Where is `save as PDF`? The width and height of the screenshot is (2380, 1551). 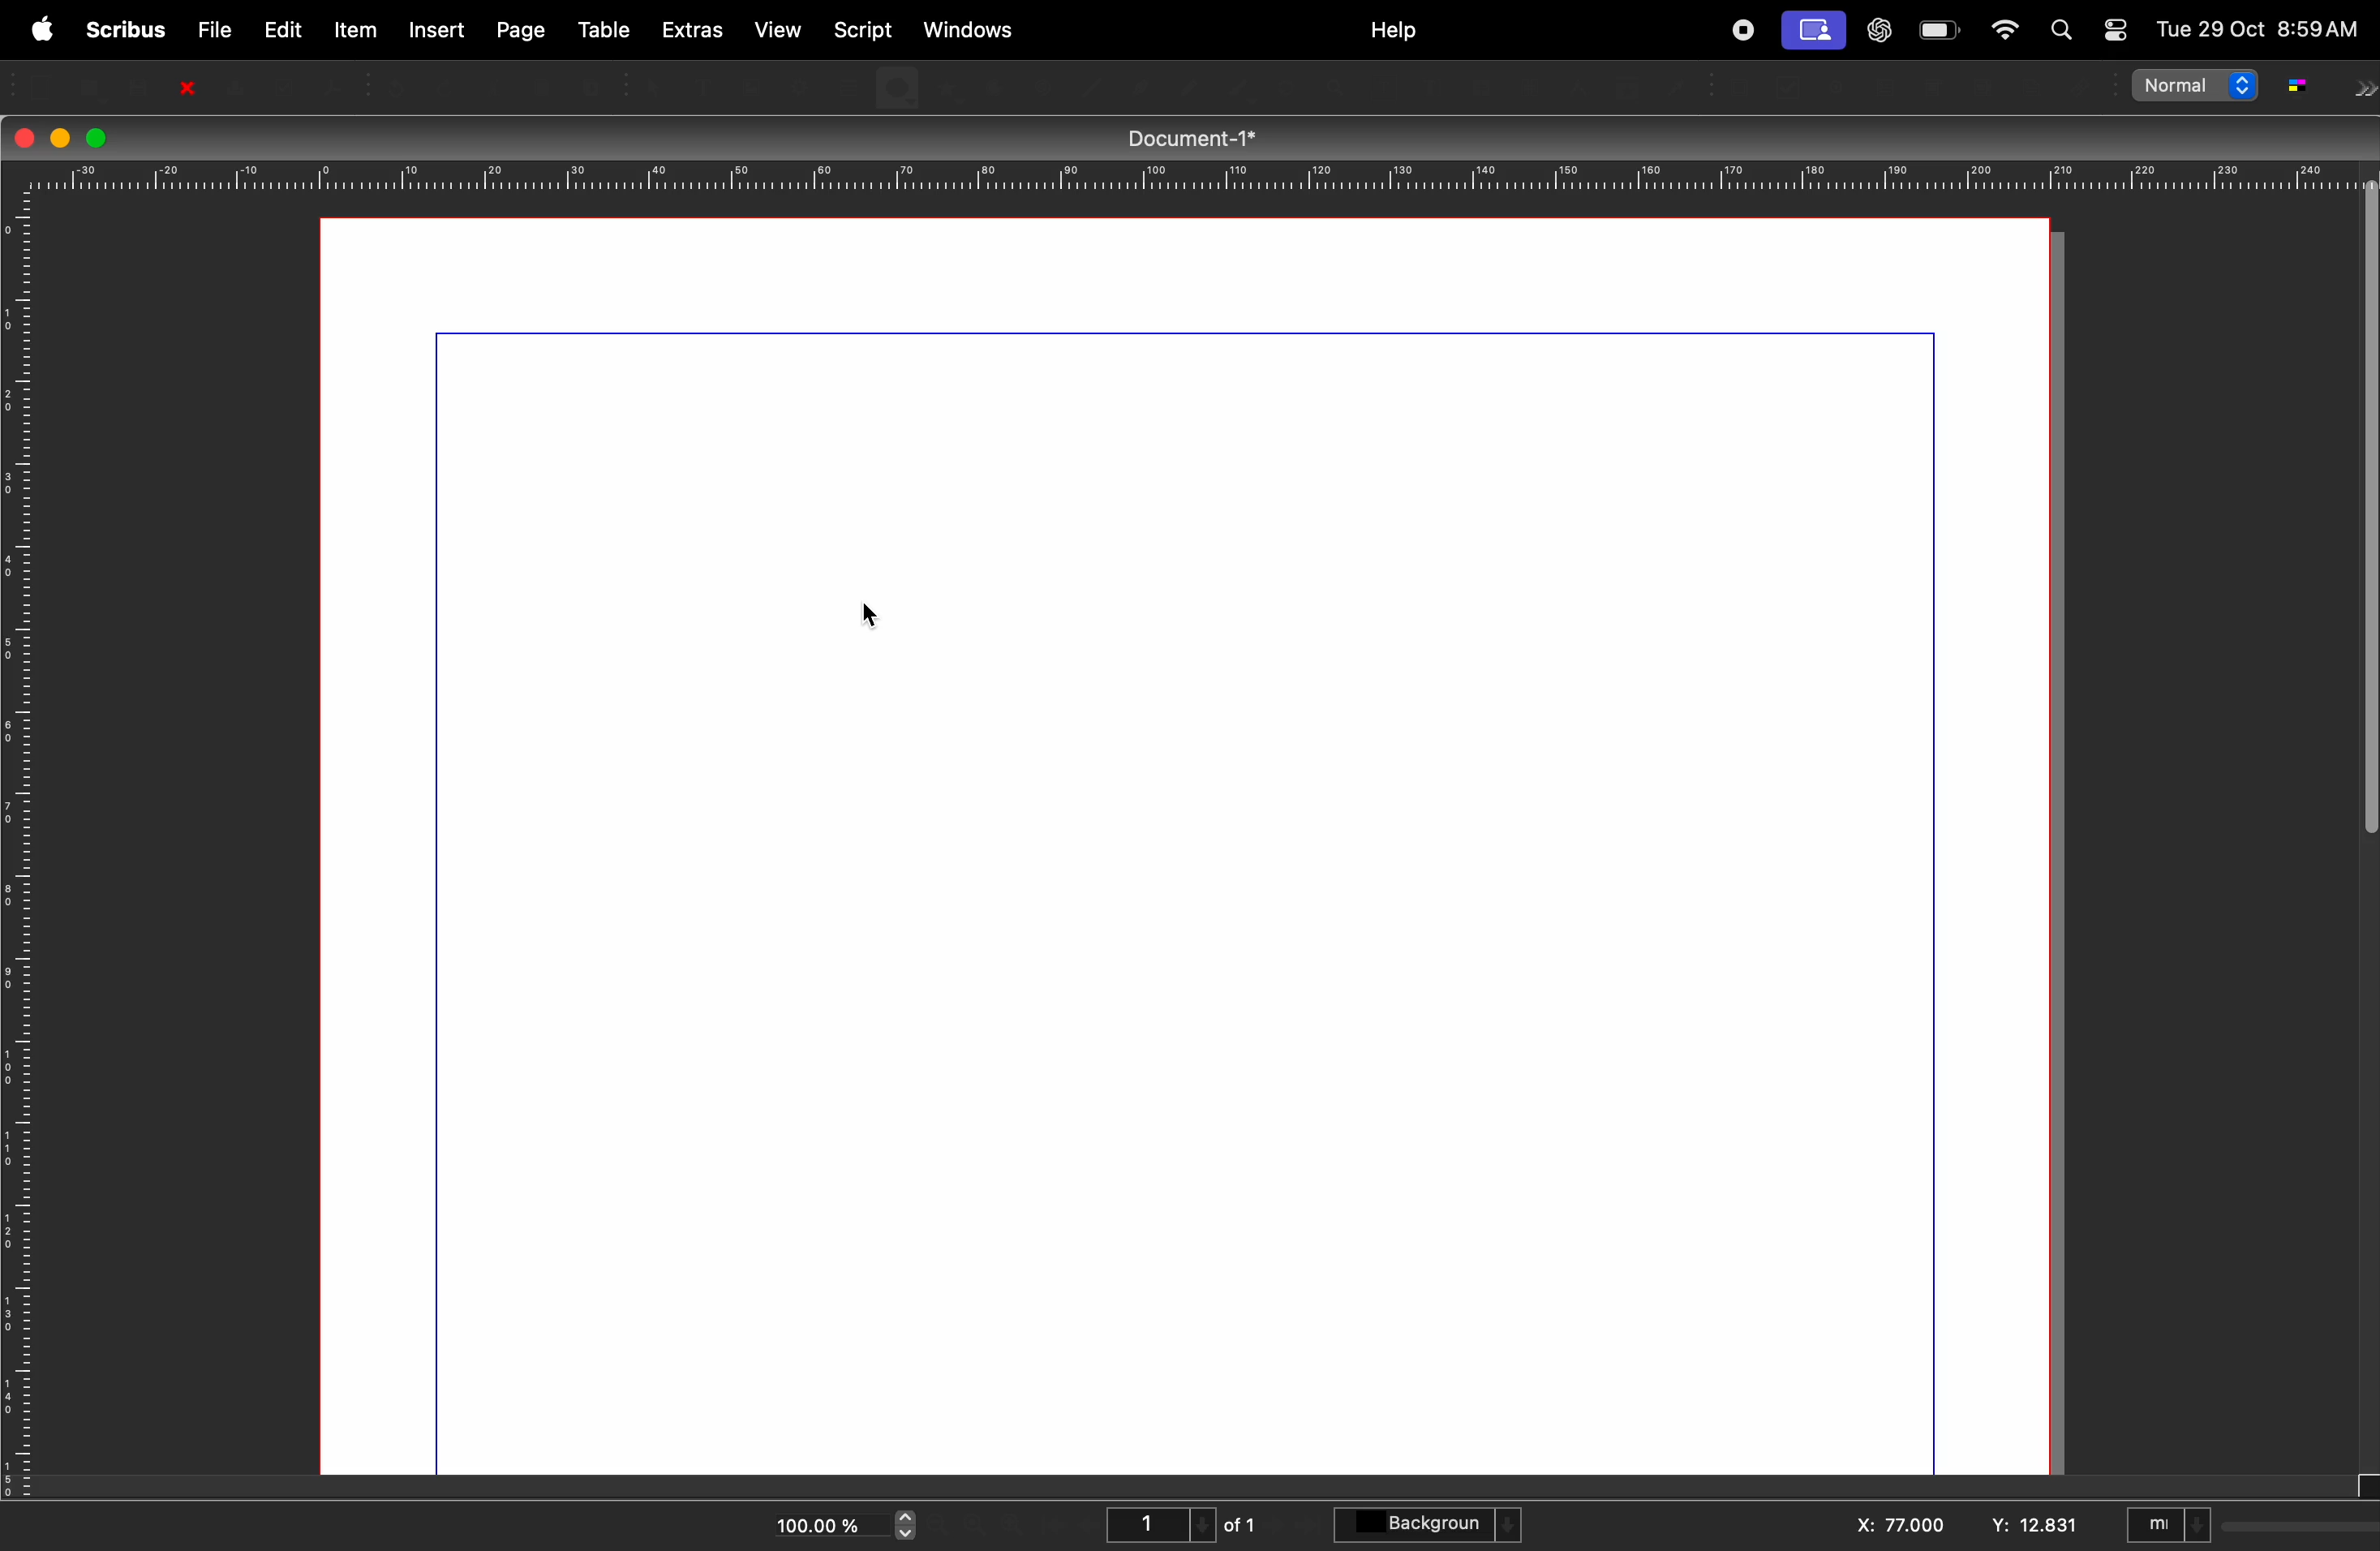
save as PDF is located at coordinates (337, 84).